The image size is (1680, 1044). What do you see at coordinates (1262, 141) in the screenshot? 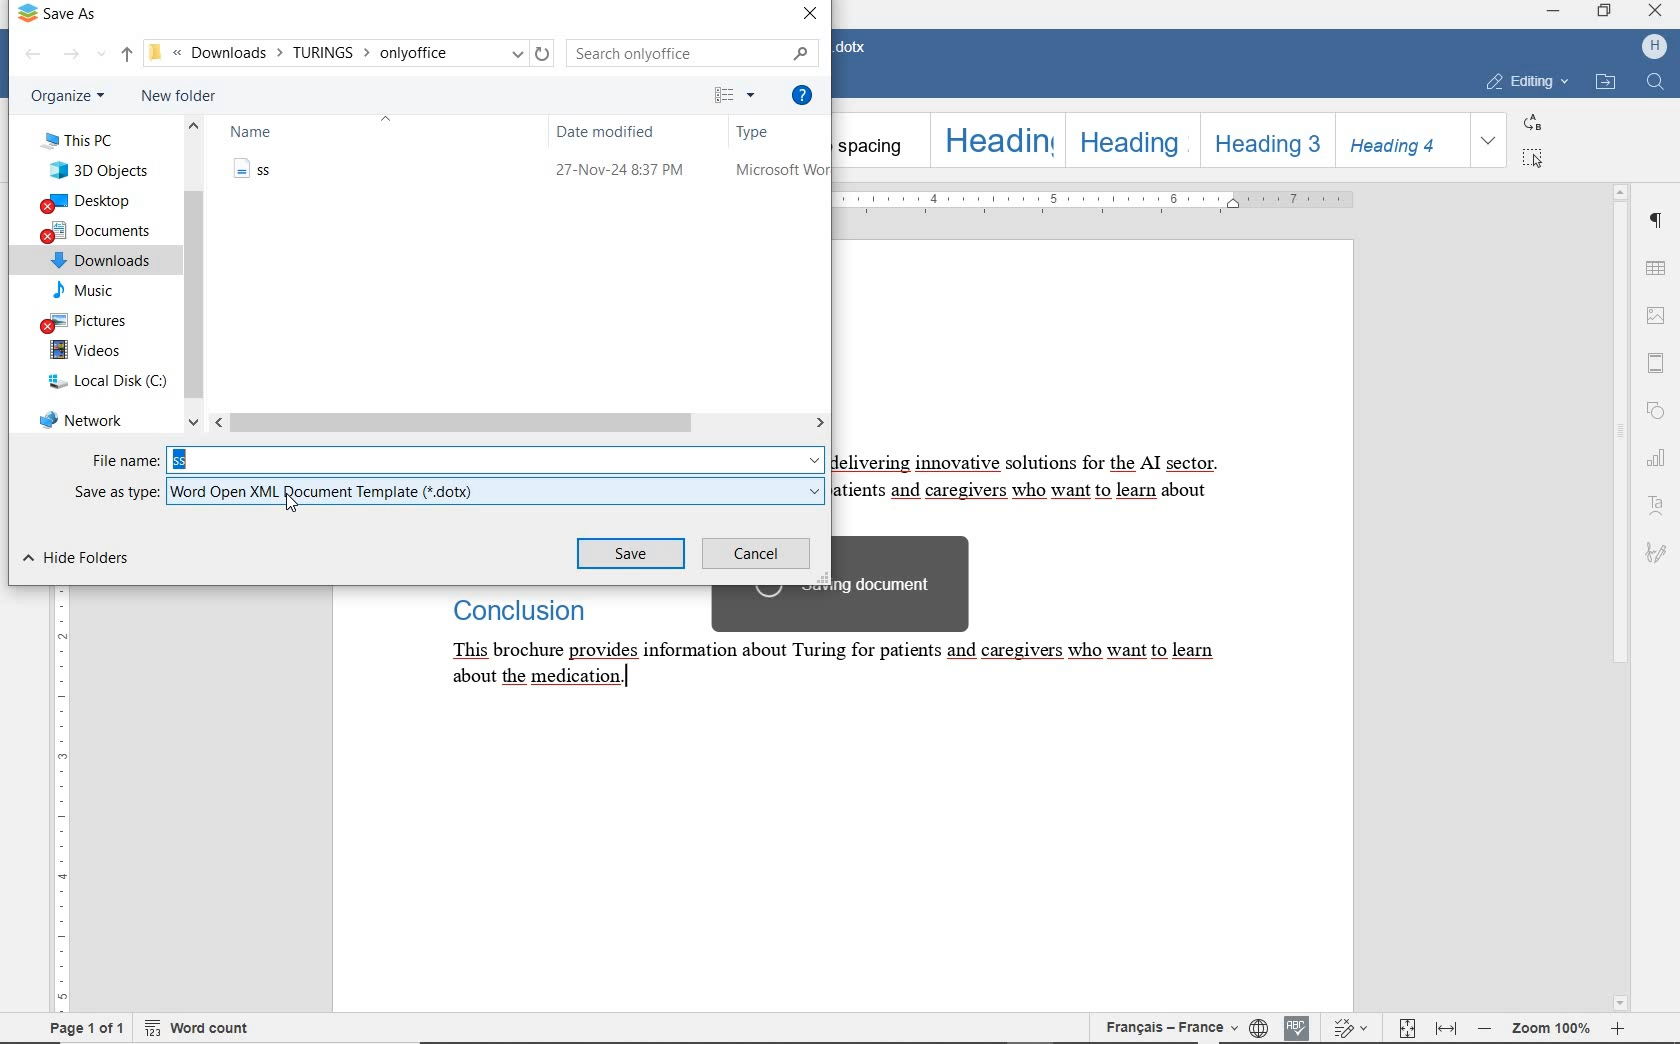
I see `HEADING 3` at bounding box center [1262, 141].